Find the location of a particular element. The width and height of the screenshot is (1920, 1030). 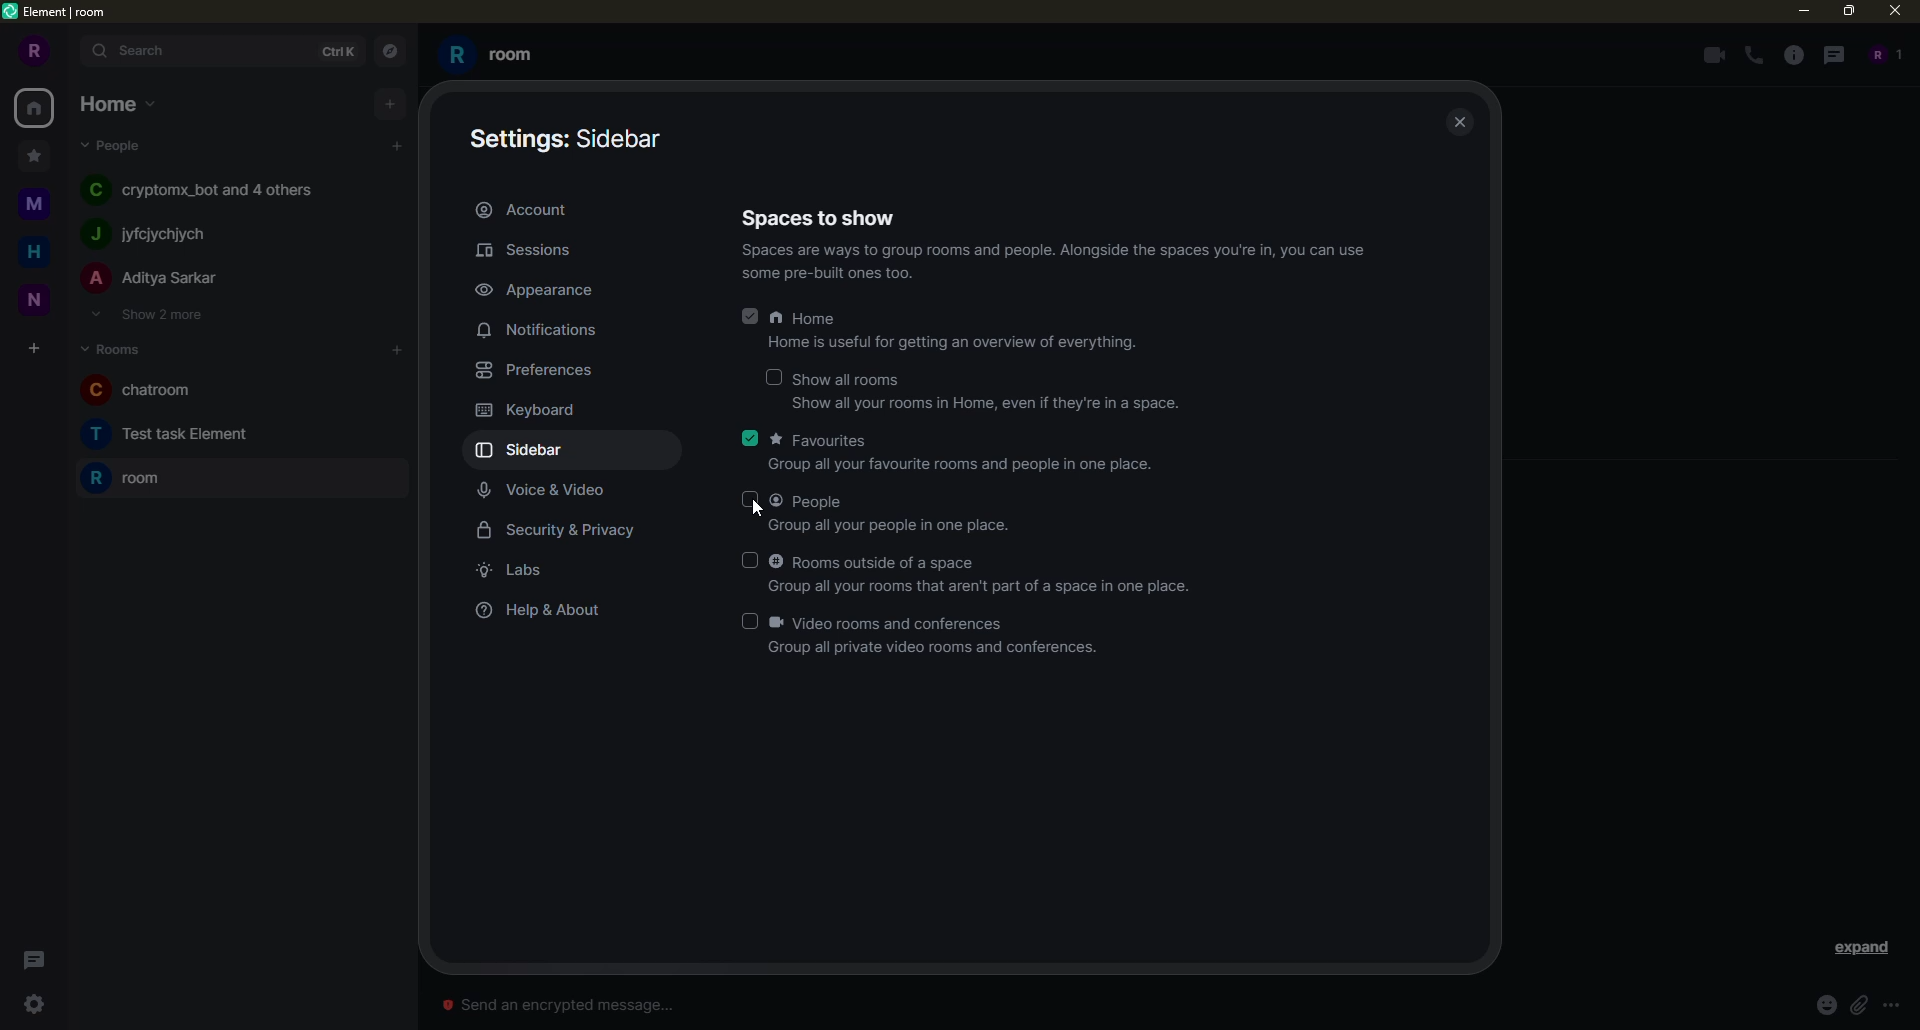

C  cryptomx bot and 4 others is located at coordinates (207, 191).